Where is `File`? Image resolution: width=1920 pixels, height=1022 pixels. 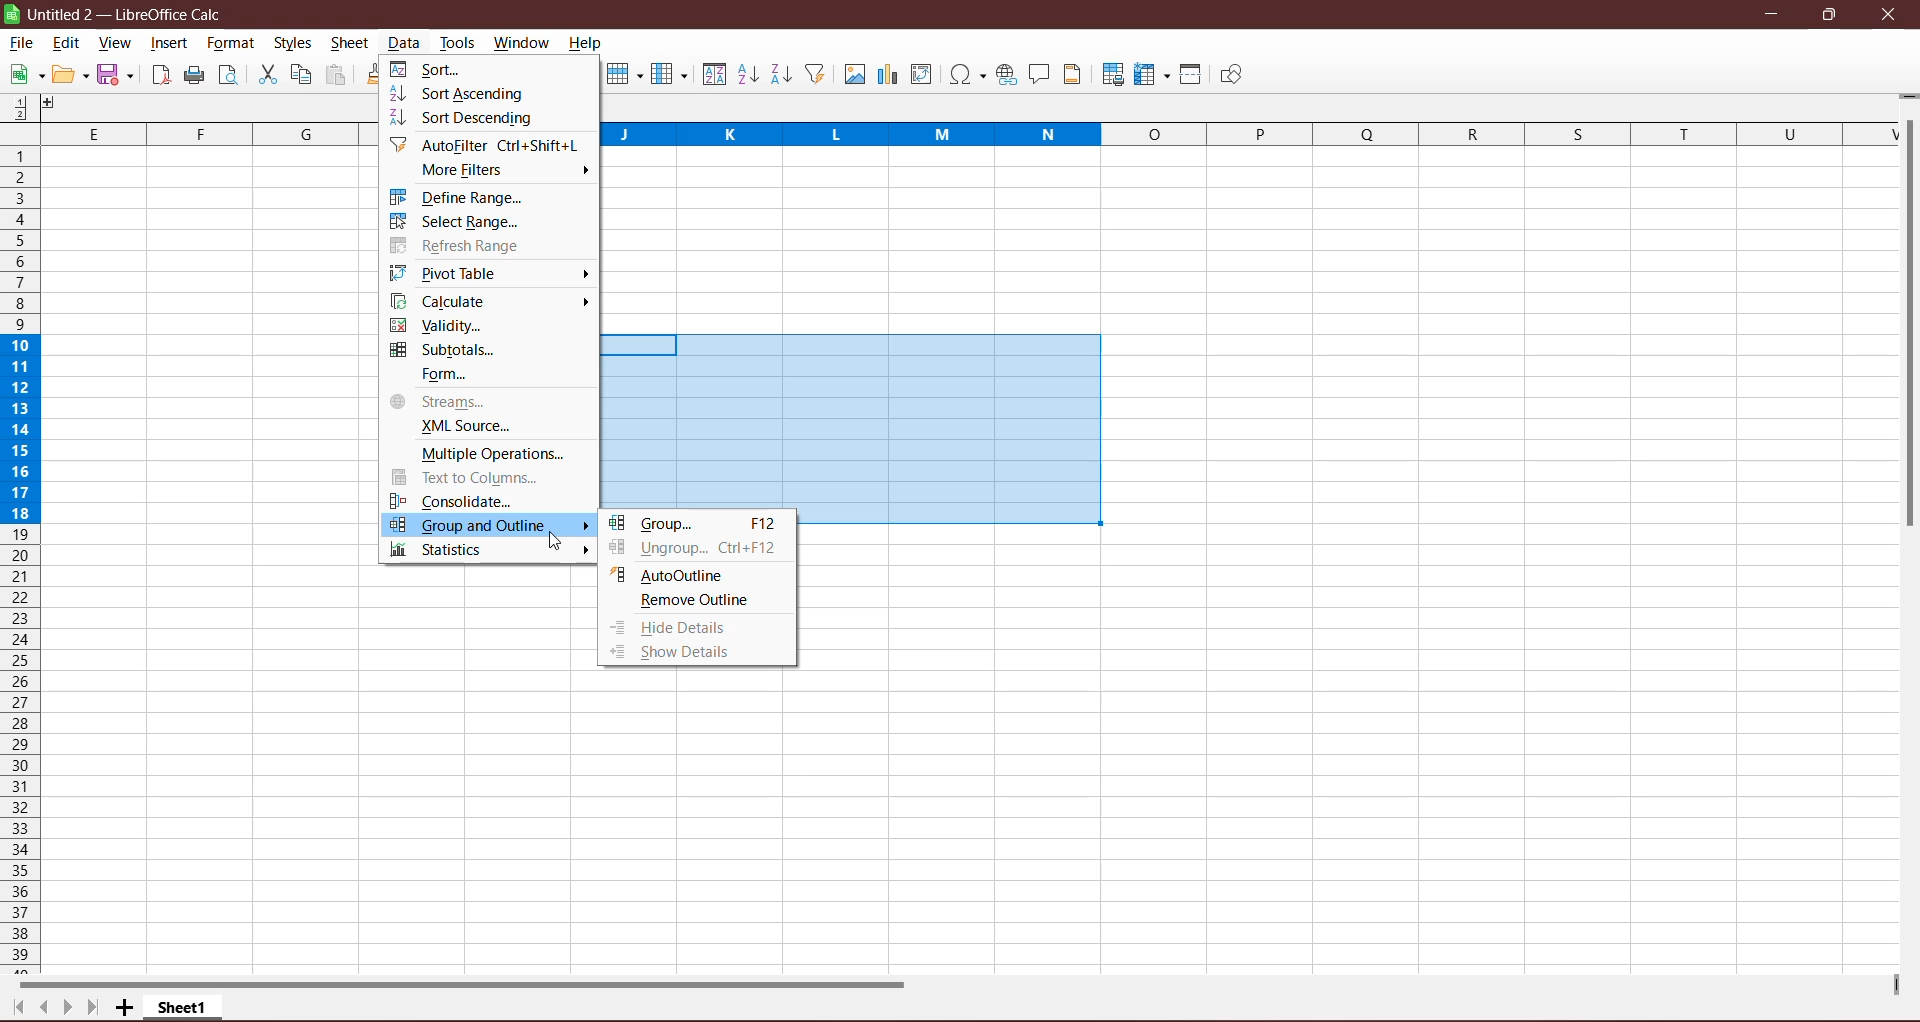 File is located at coordinates (22, 43).